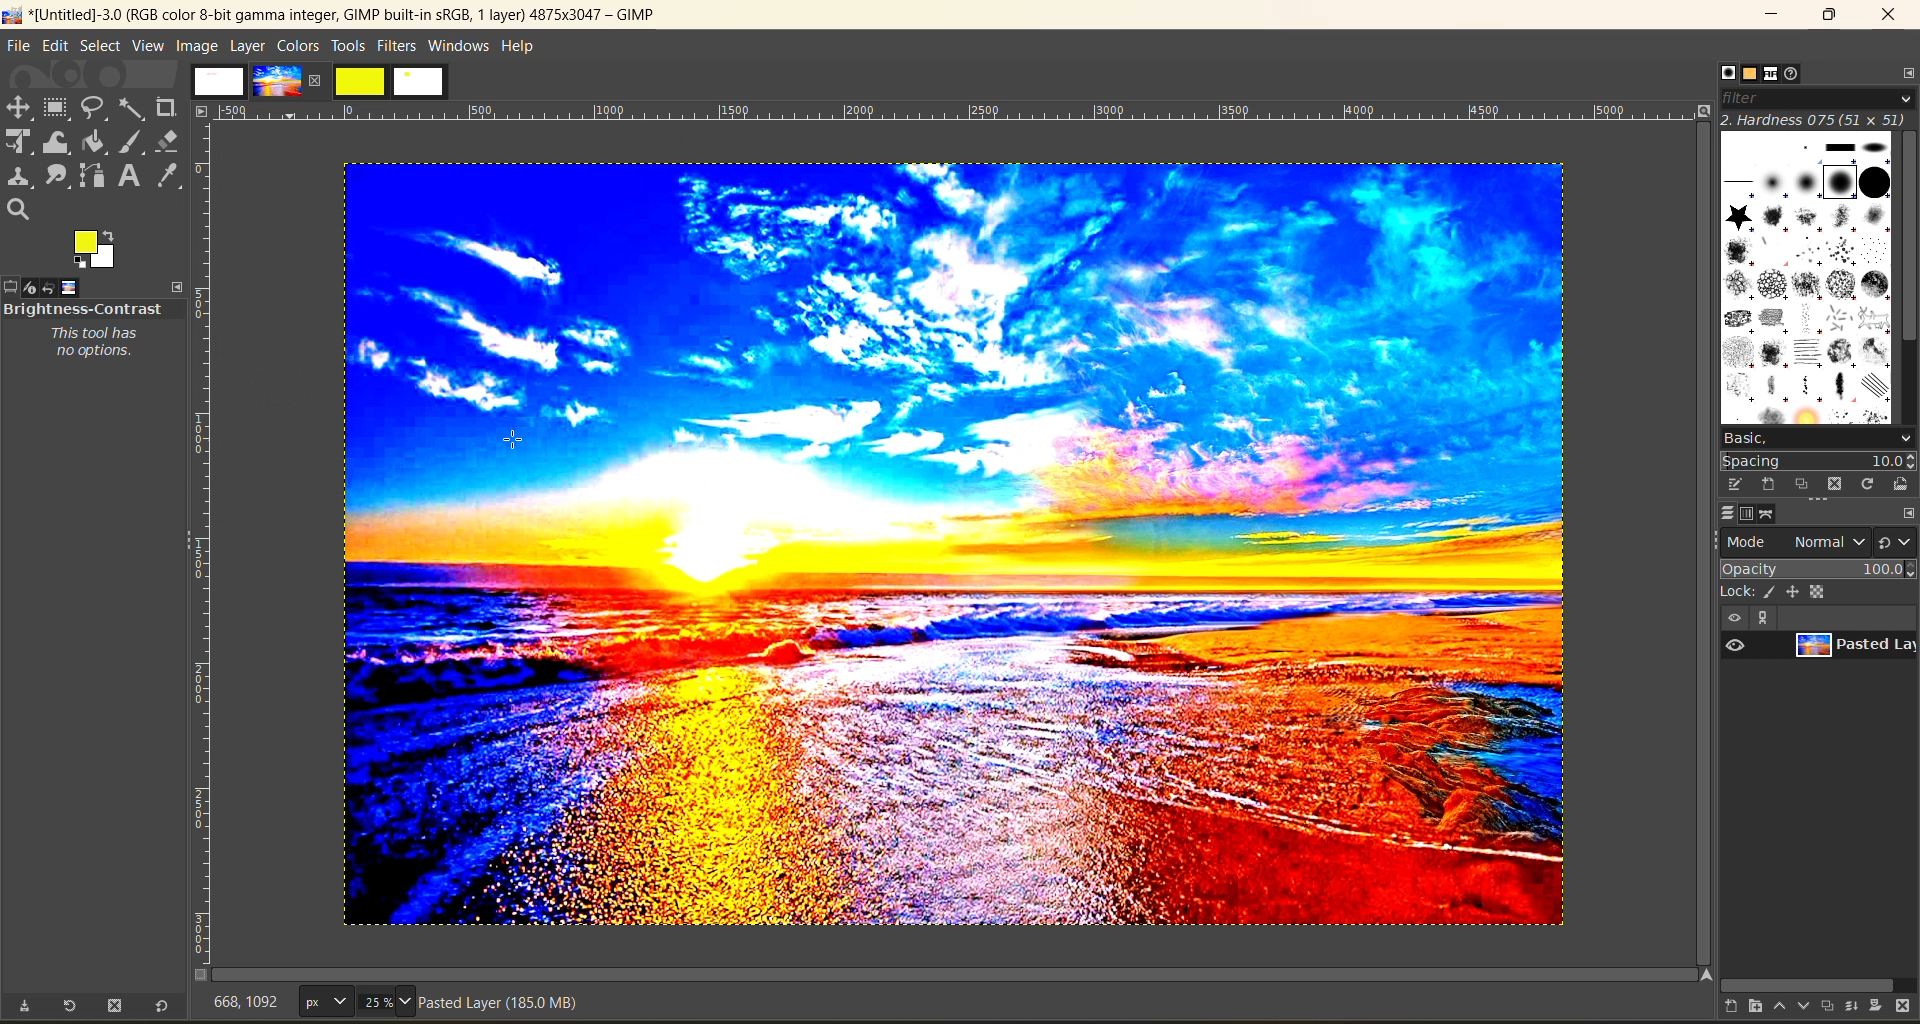 The height and width of the screenshot is (1024, 1920). What do you see at coordinates (1888, 16) in the screenshot?
I see `close` at bounding box center [1888, 16].